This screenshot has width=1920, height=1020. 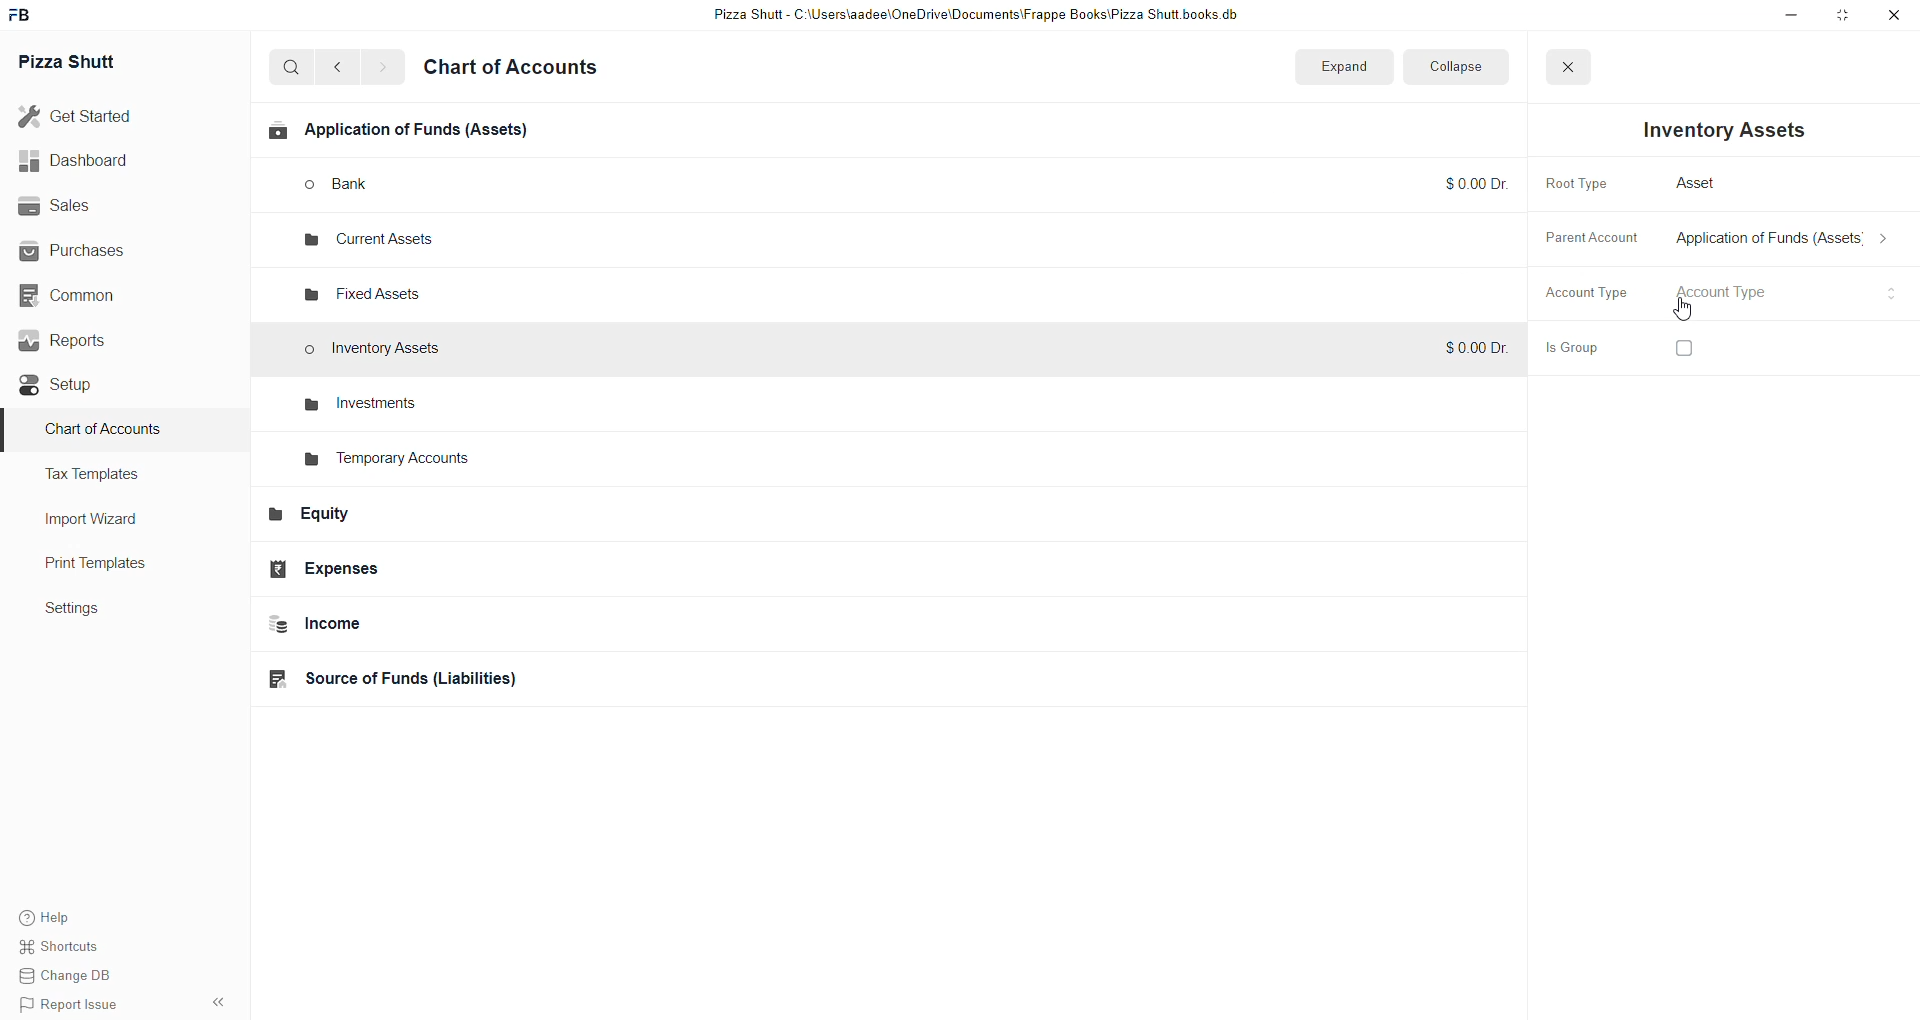 I want to click on investments , so click(x=357, y=404).